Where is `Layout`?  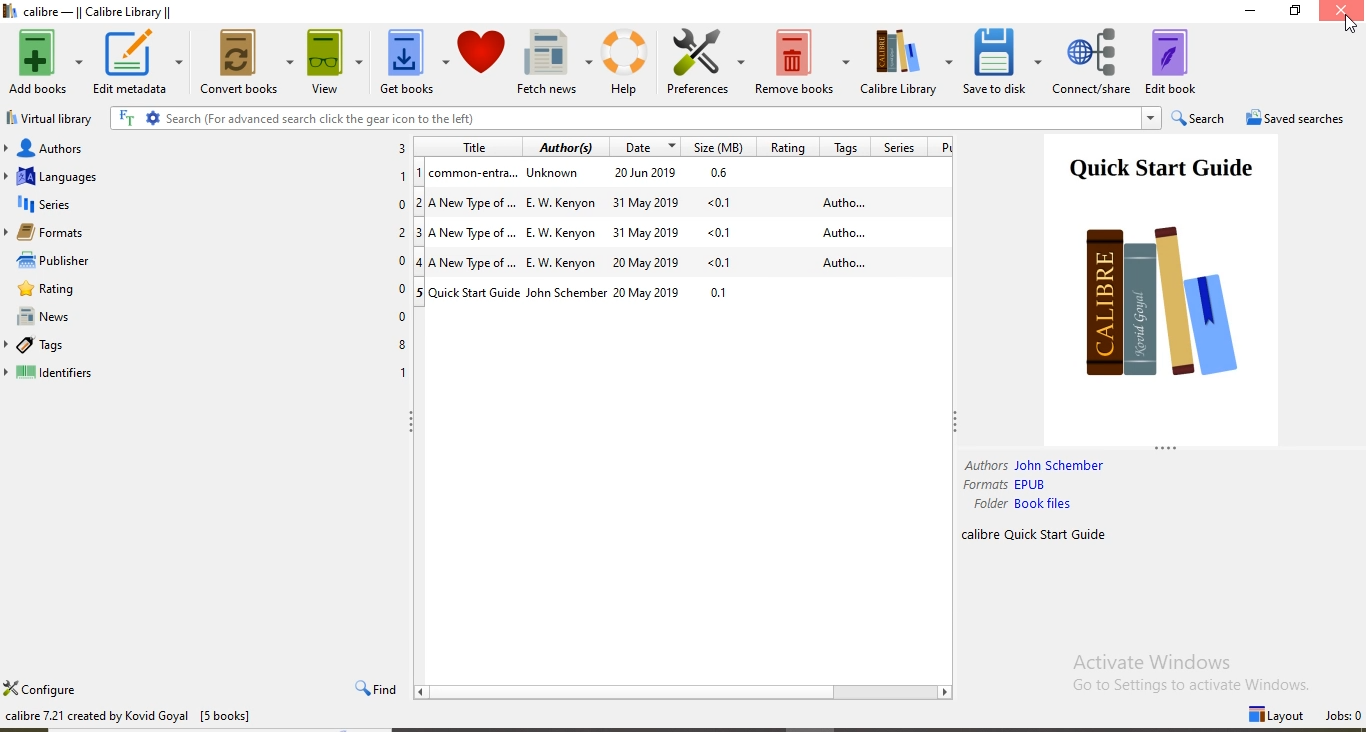
Layout is located at coordinates (1277, 715).